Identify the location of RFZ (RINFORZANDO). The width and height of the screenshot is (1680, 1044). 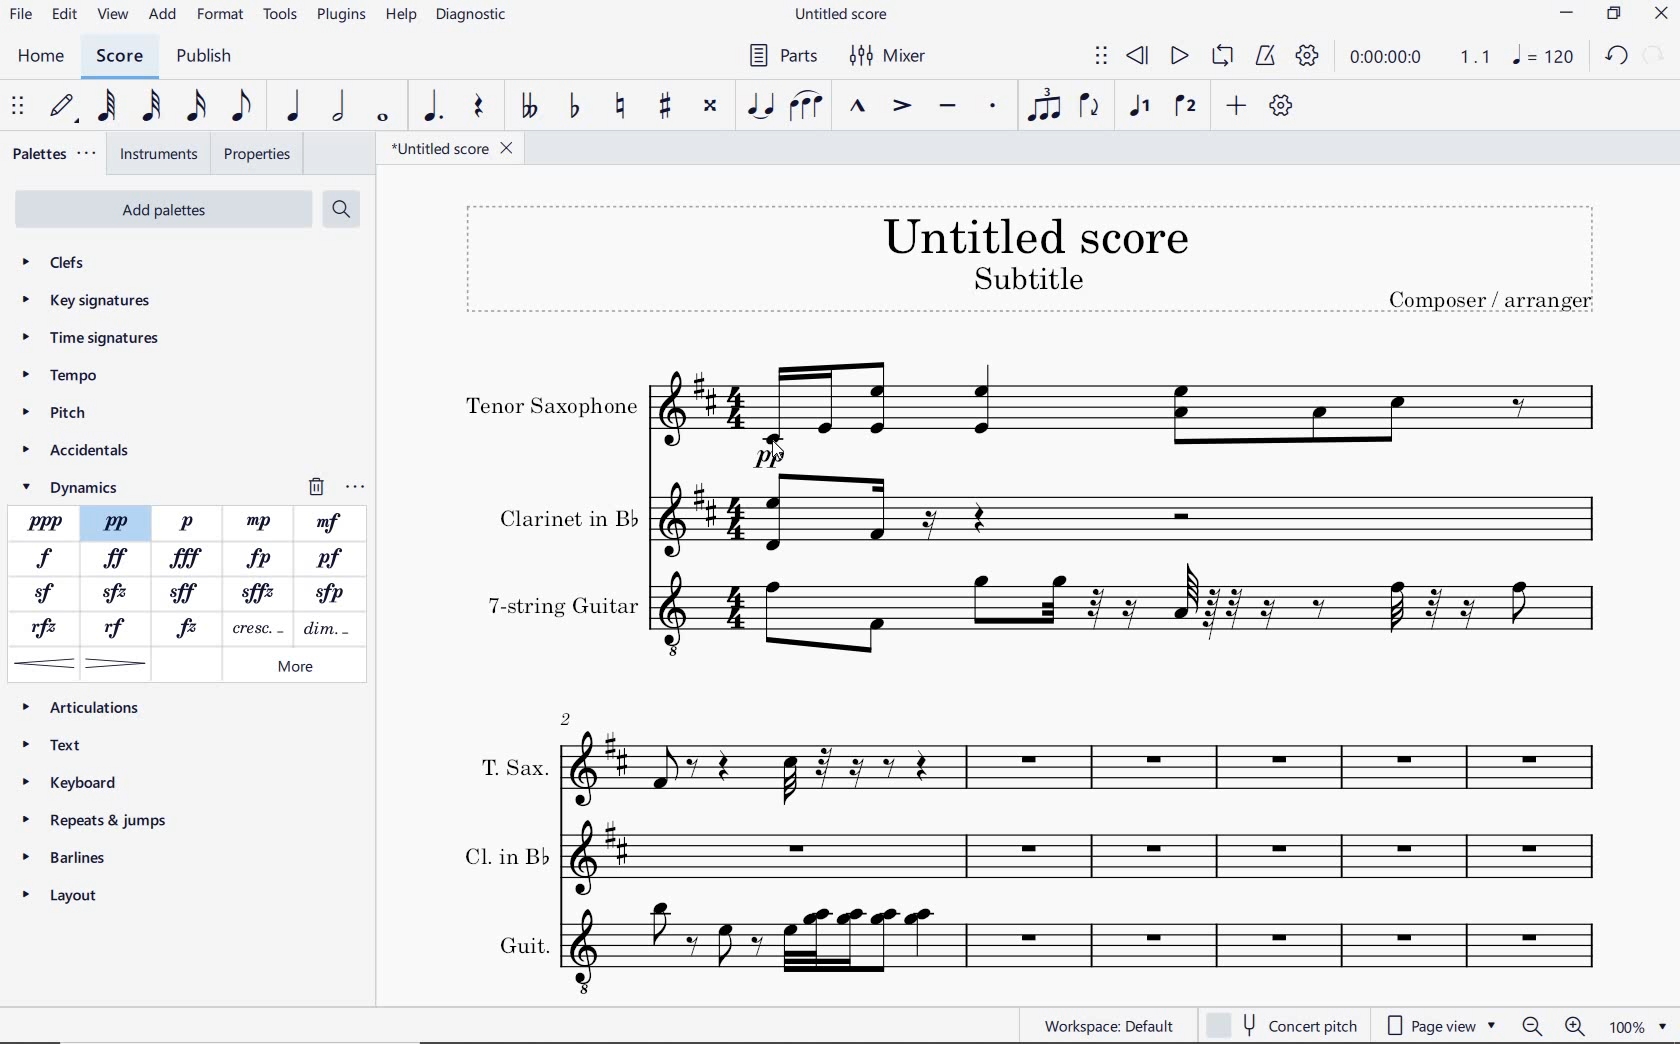
(49, 629).